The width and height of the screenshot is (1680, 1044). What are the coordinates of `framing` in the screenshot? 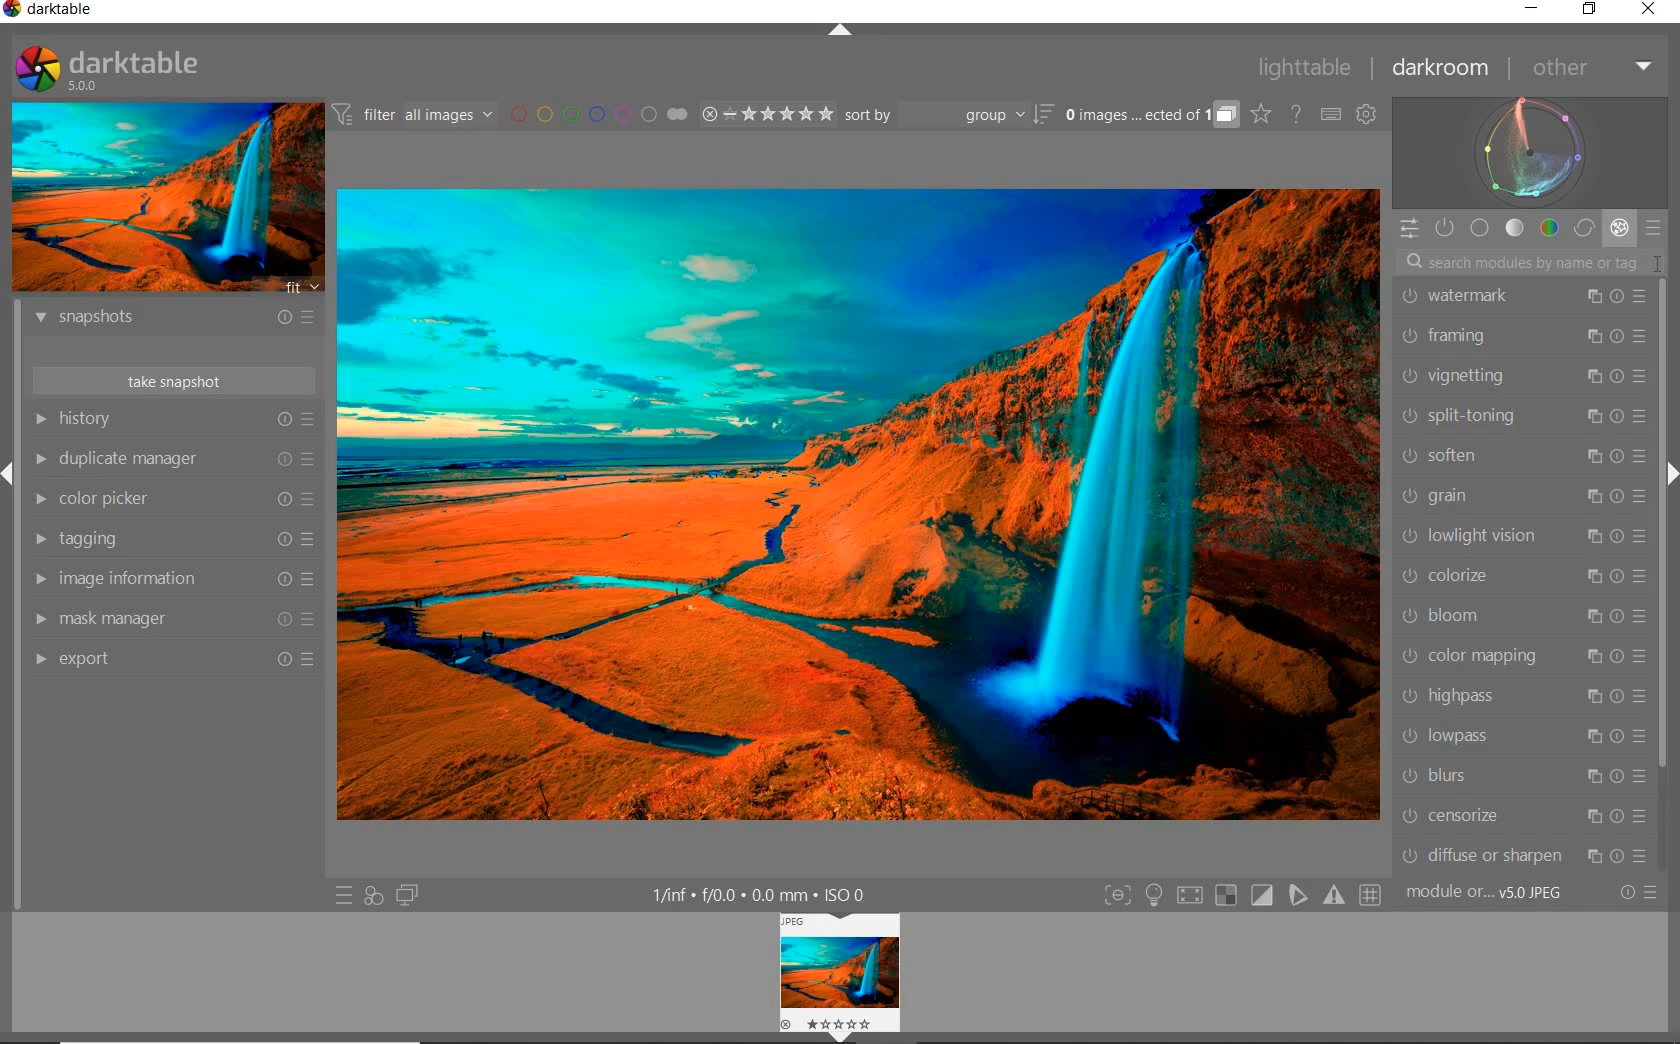 It's located at (1525, 338).